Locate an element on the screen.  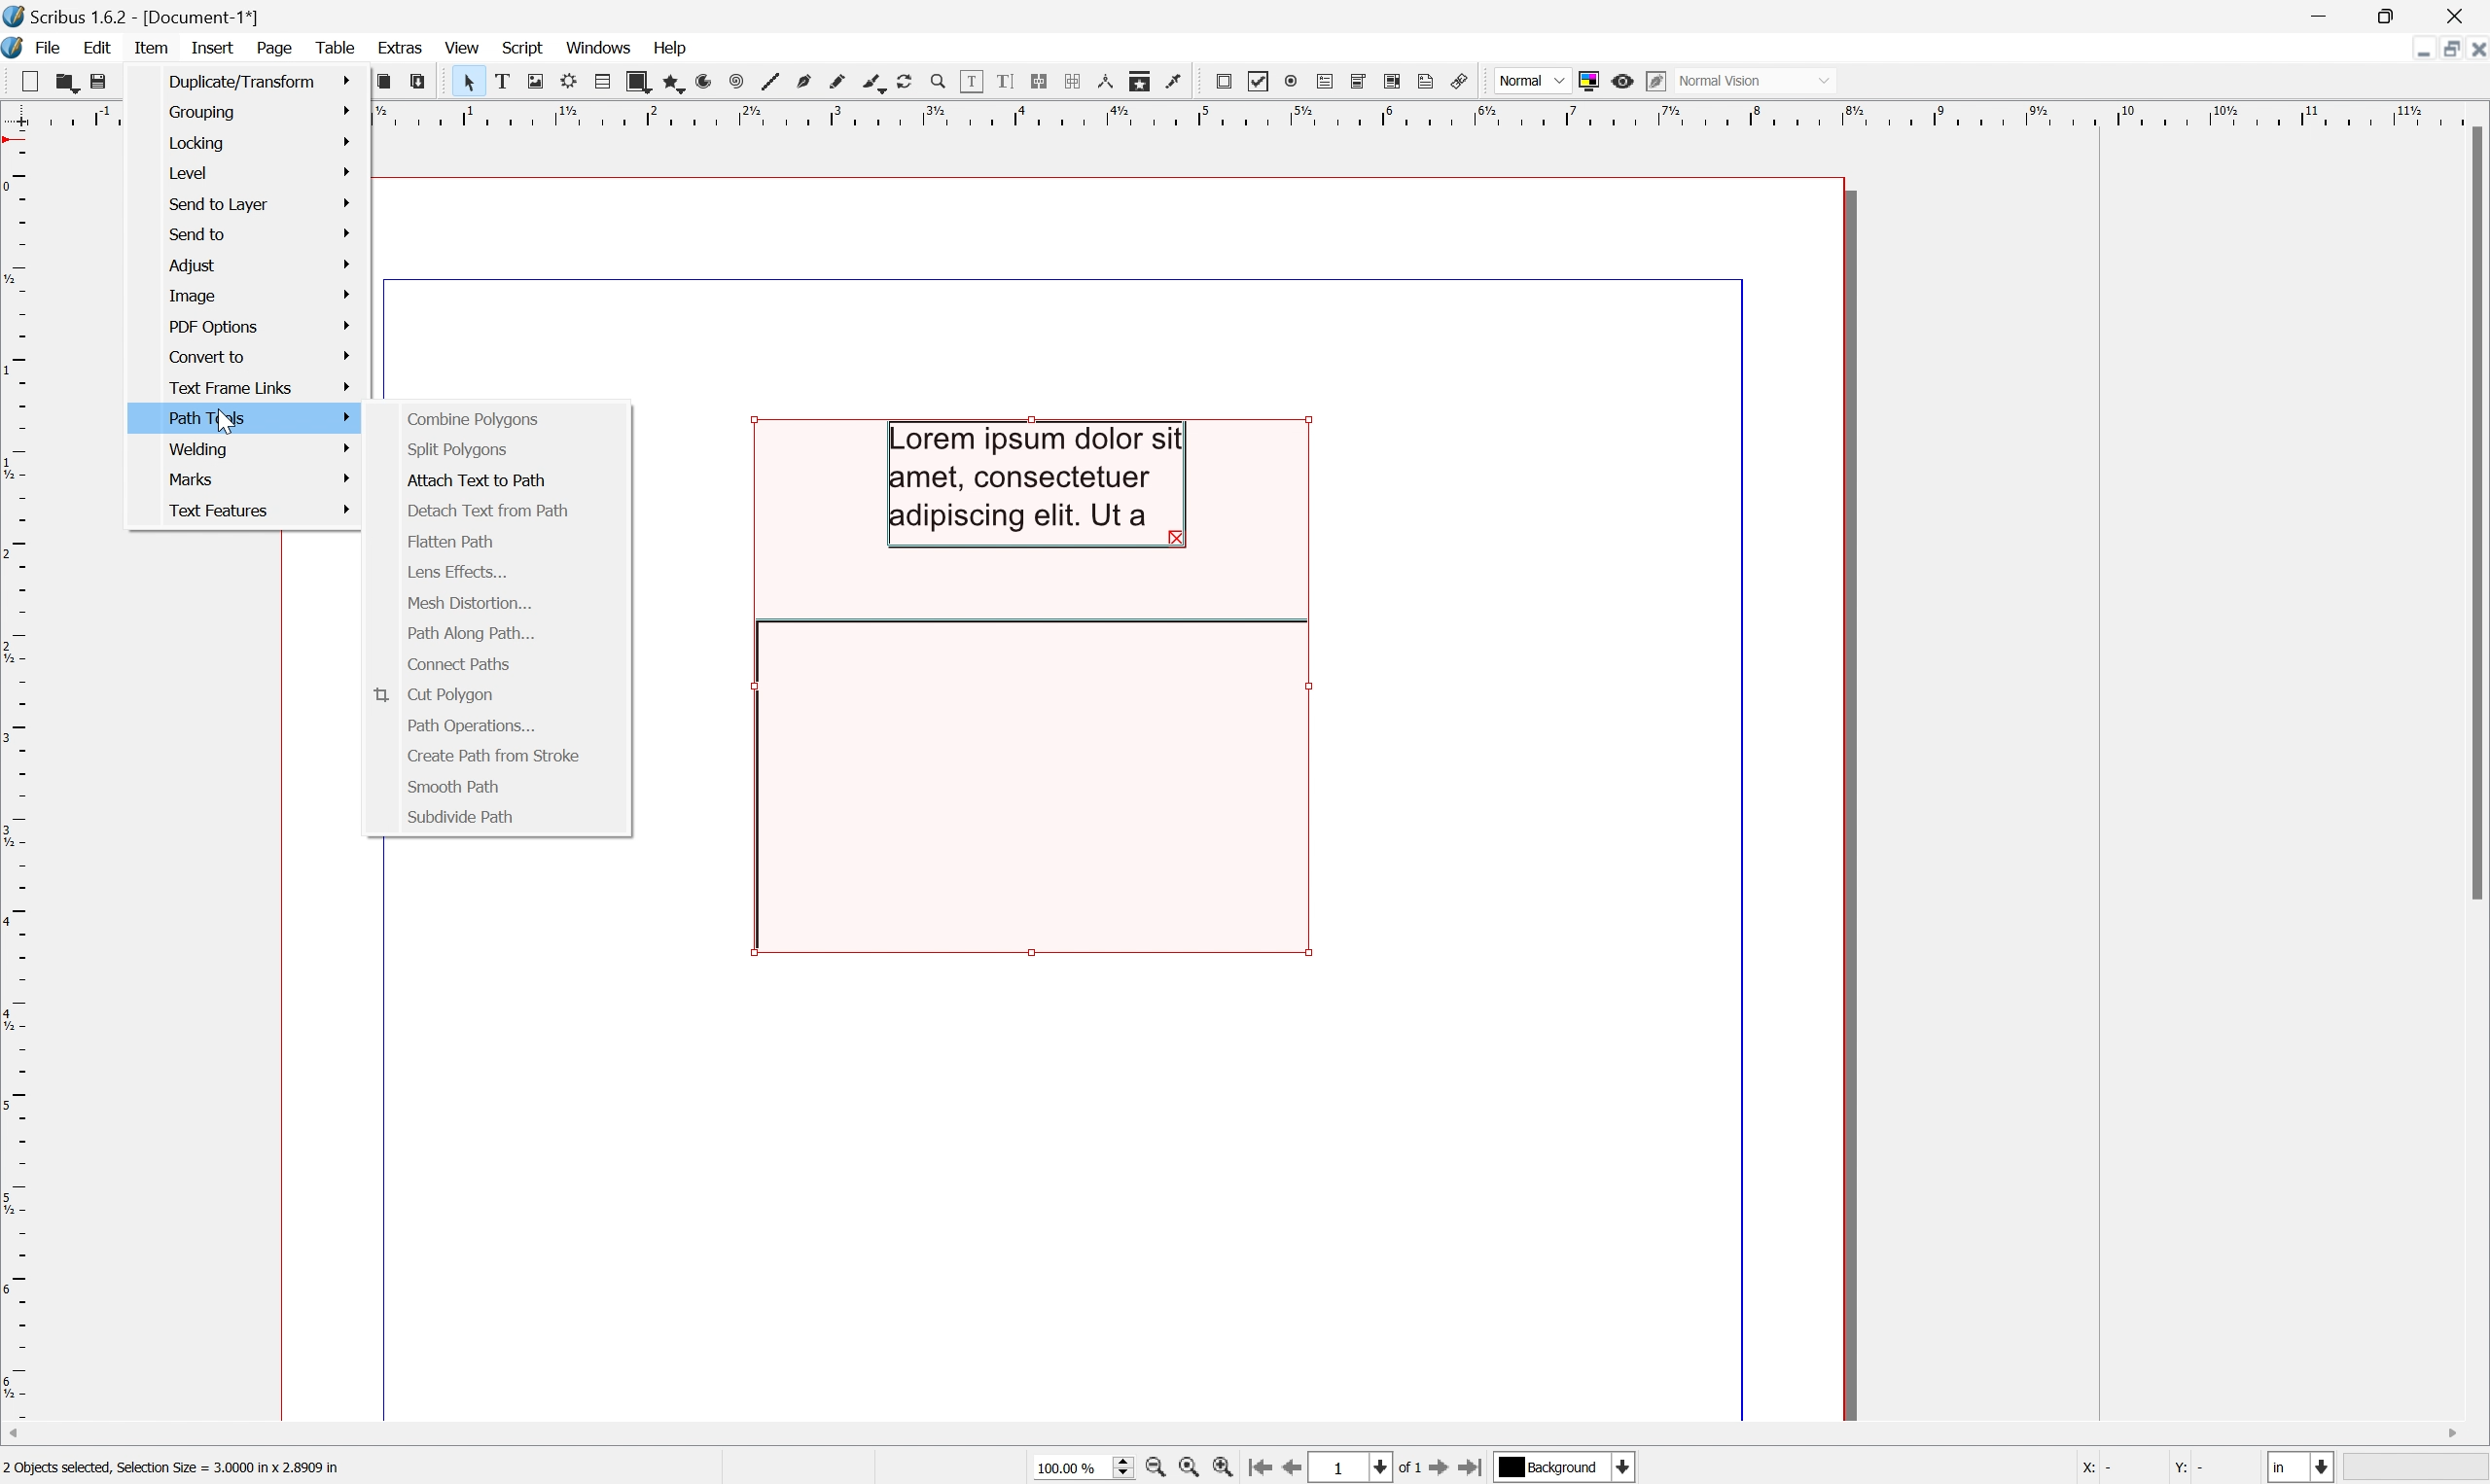
Select the current payer is located at coordinates (1566, 1469).